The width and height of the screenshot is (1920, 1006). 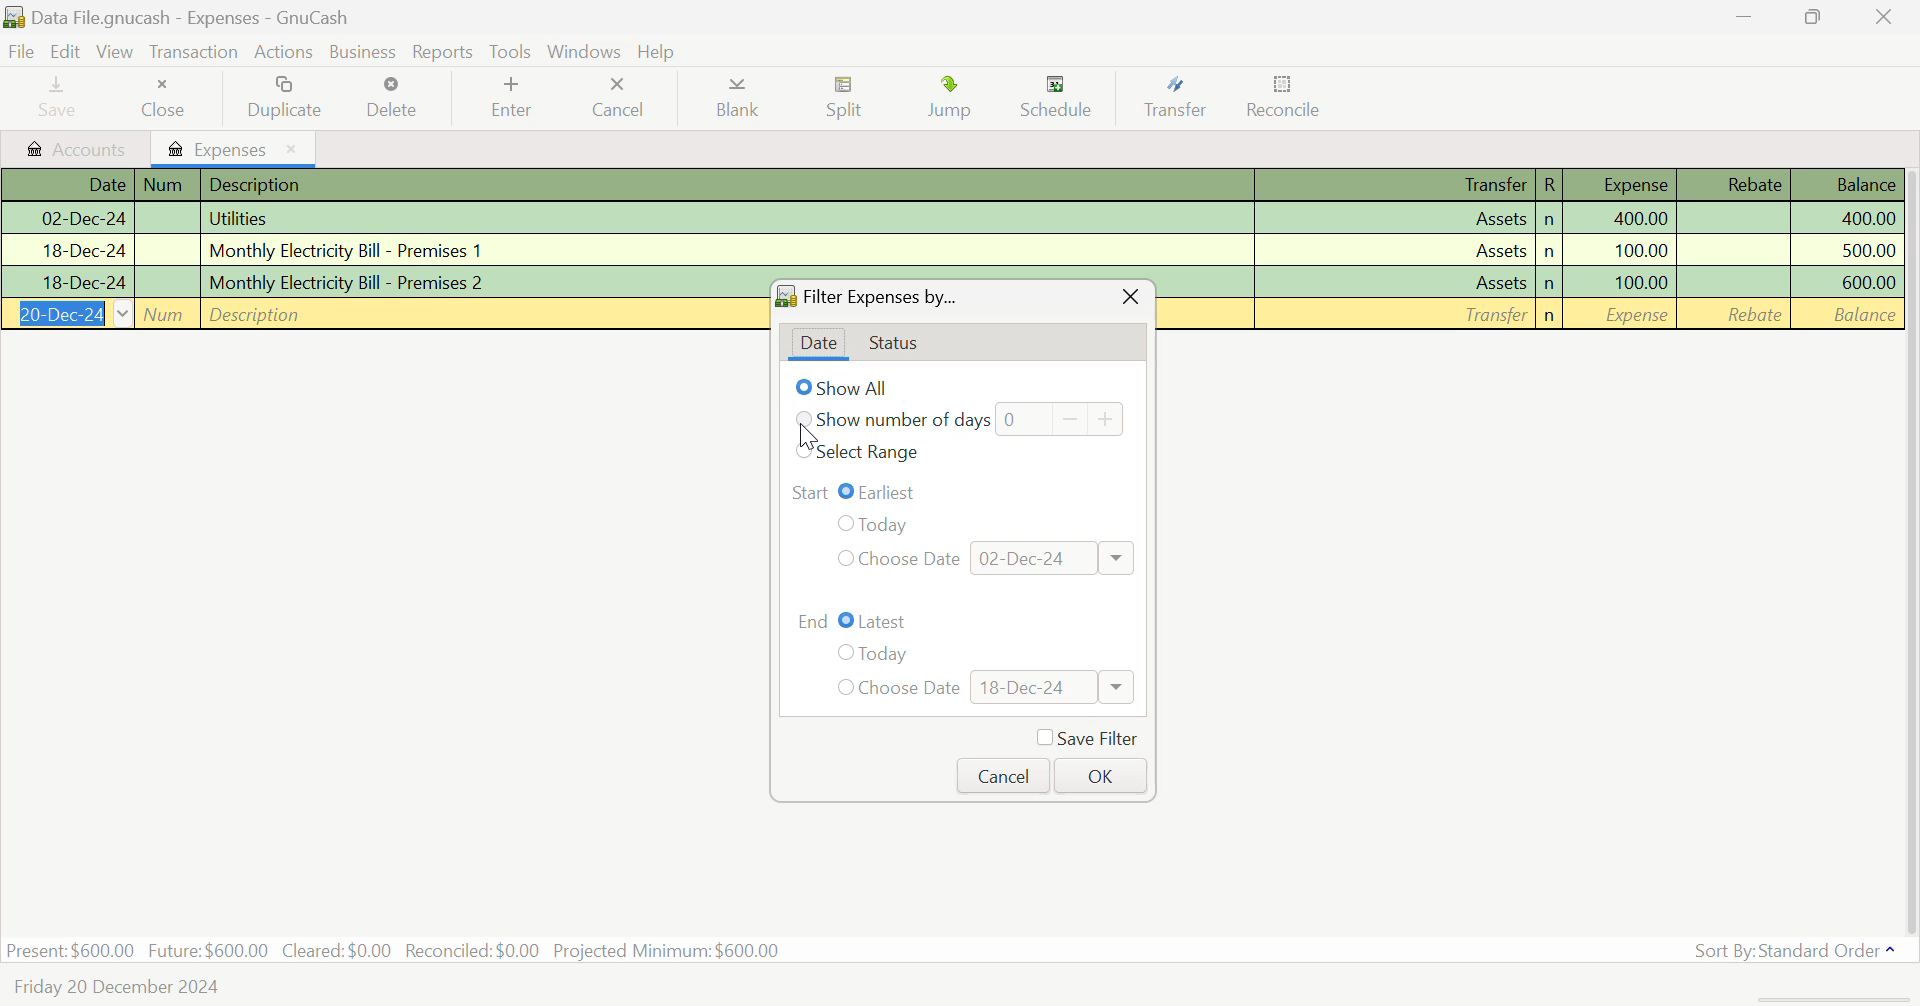 What do you see at coordinates (1393, 314) in the screenshot?
I see `Transfer` at bounding box center [1393, 314].